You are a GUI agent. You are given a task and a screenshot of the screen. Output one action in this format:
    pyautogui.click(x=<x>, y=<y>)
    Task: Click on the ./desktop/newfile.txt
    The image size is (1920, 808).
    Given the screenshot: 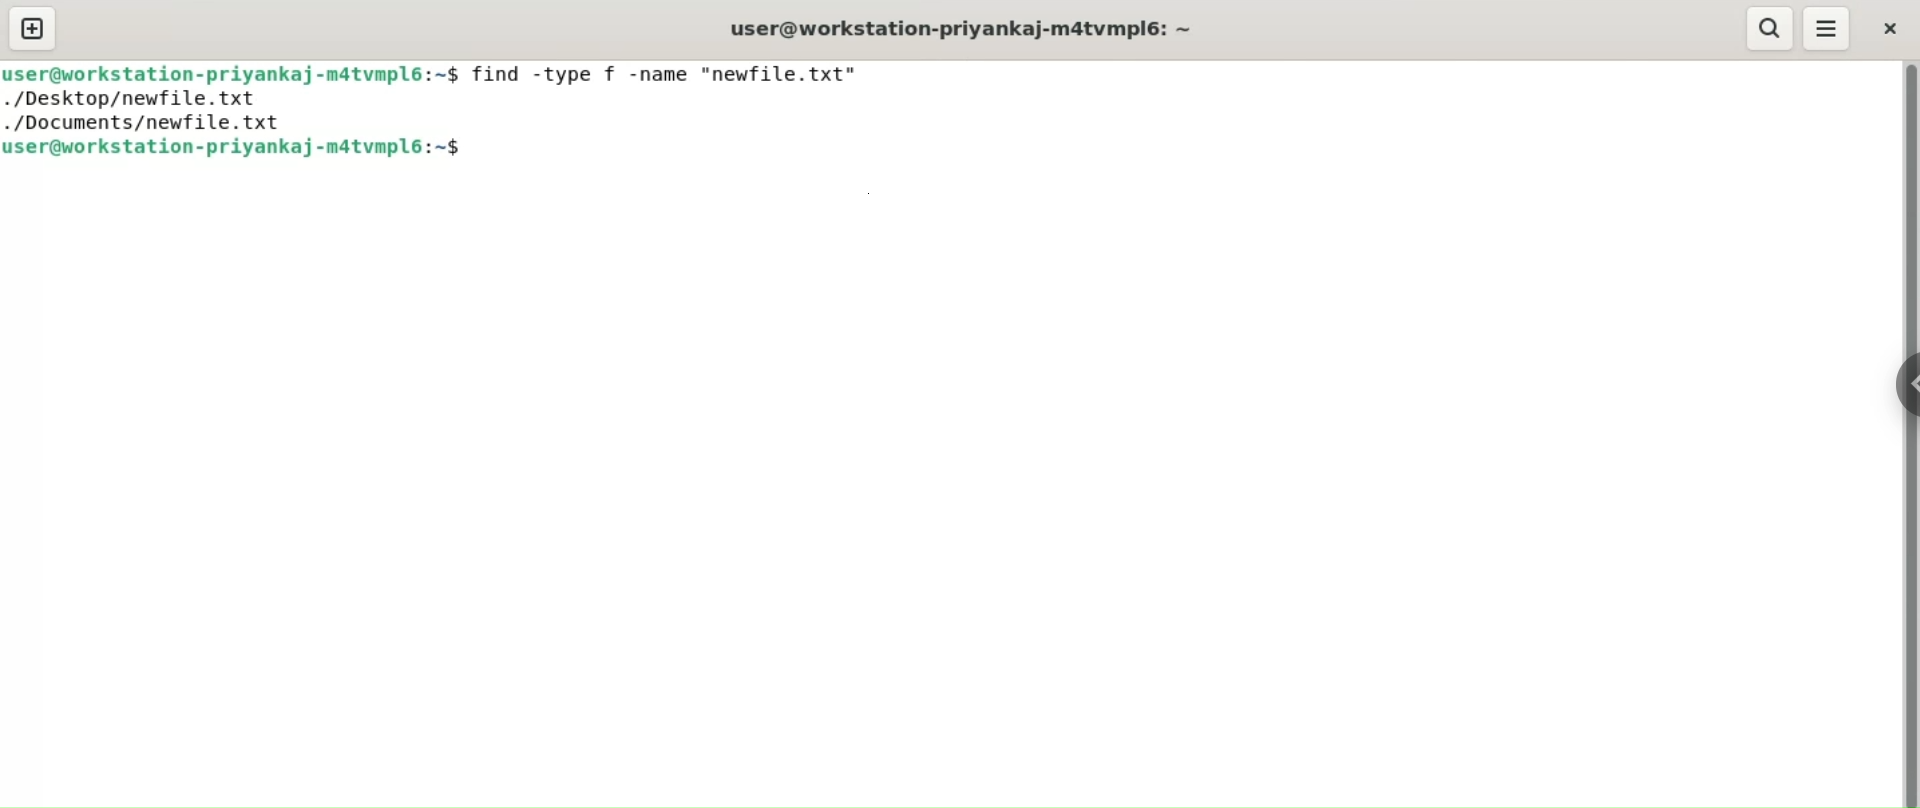 What is the action you would take?
    pyautogui.click(x=144, y=100)
    